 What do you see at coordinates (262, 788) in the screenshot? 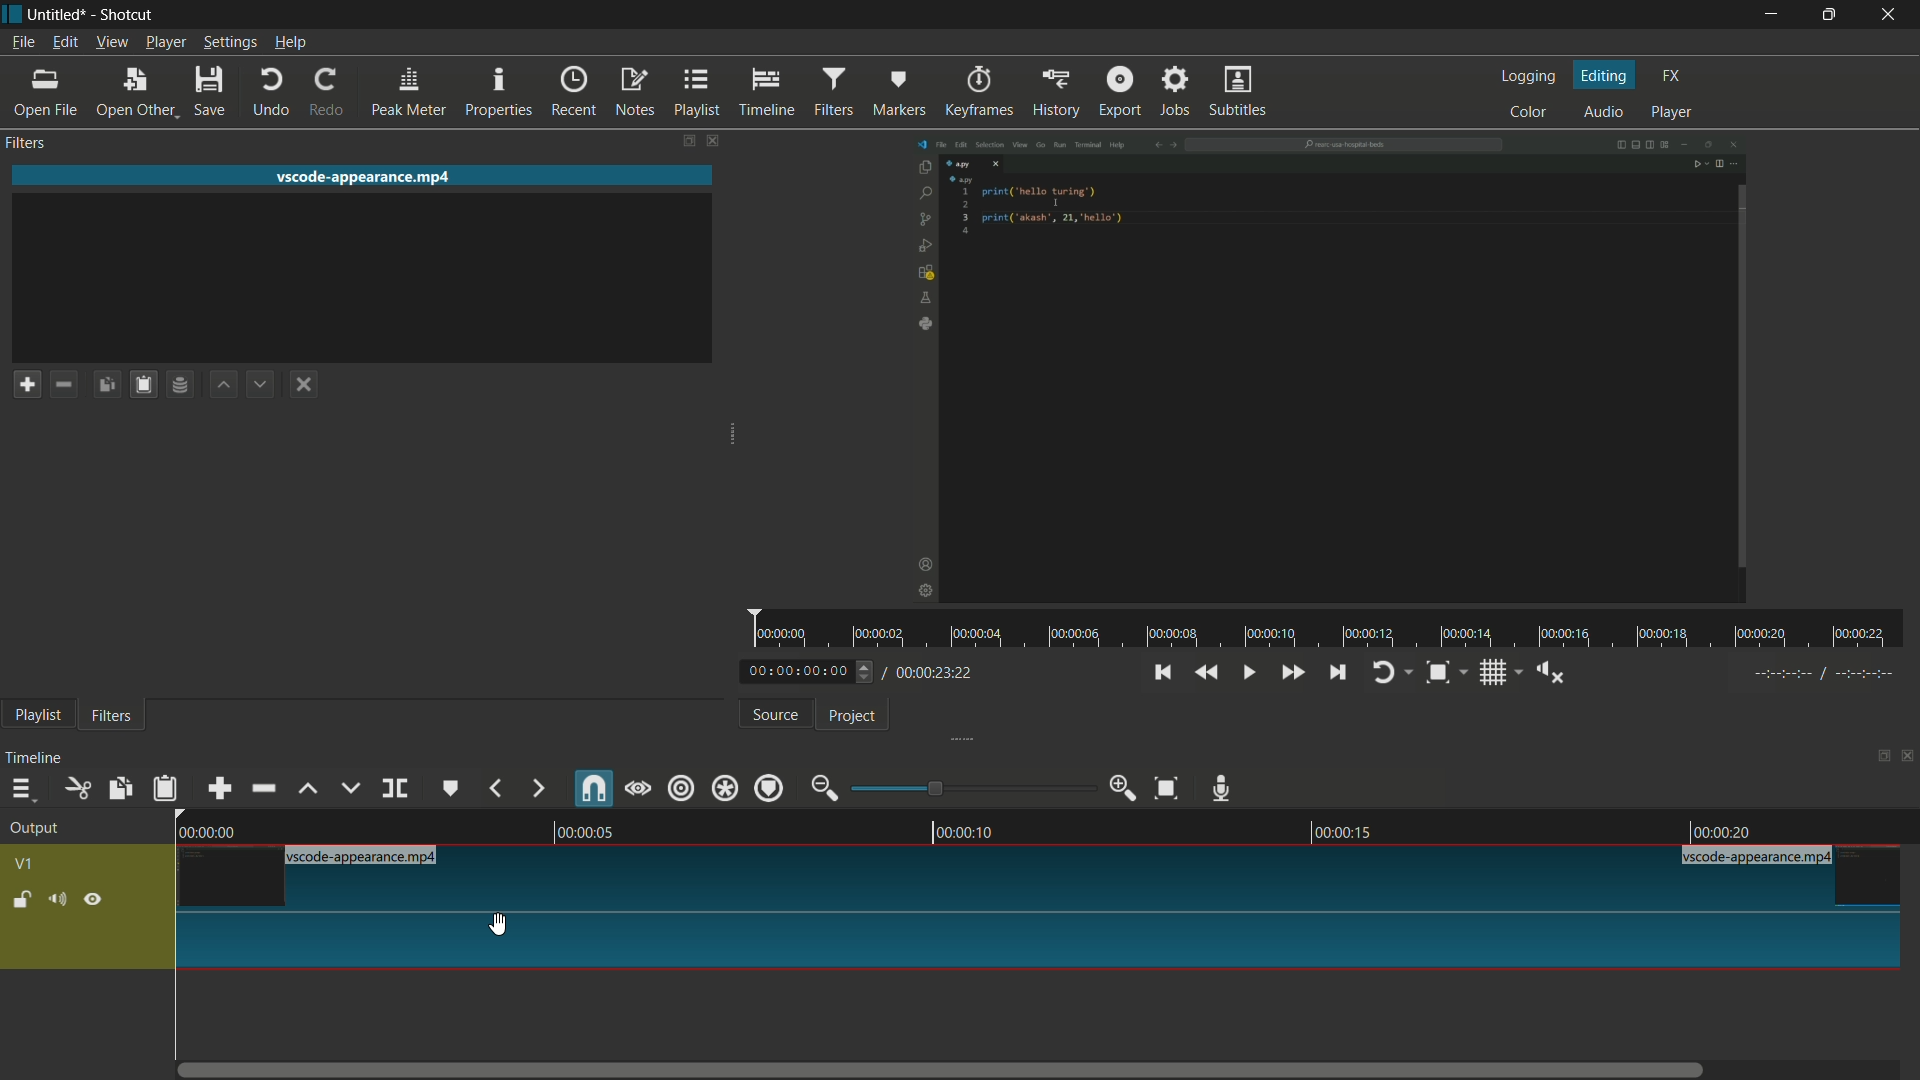
I see `ripple delete` at bounding box center [262, 788].